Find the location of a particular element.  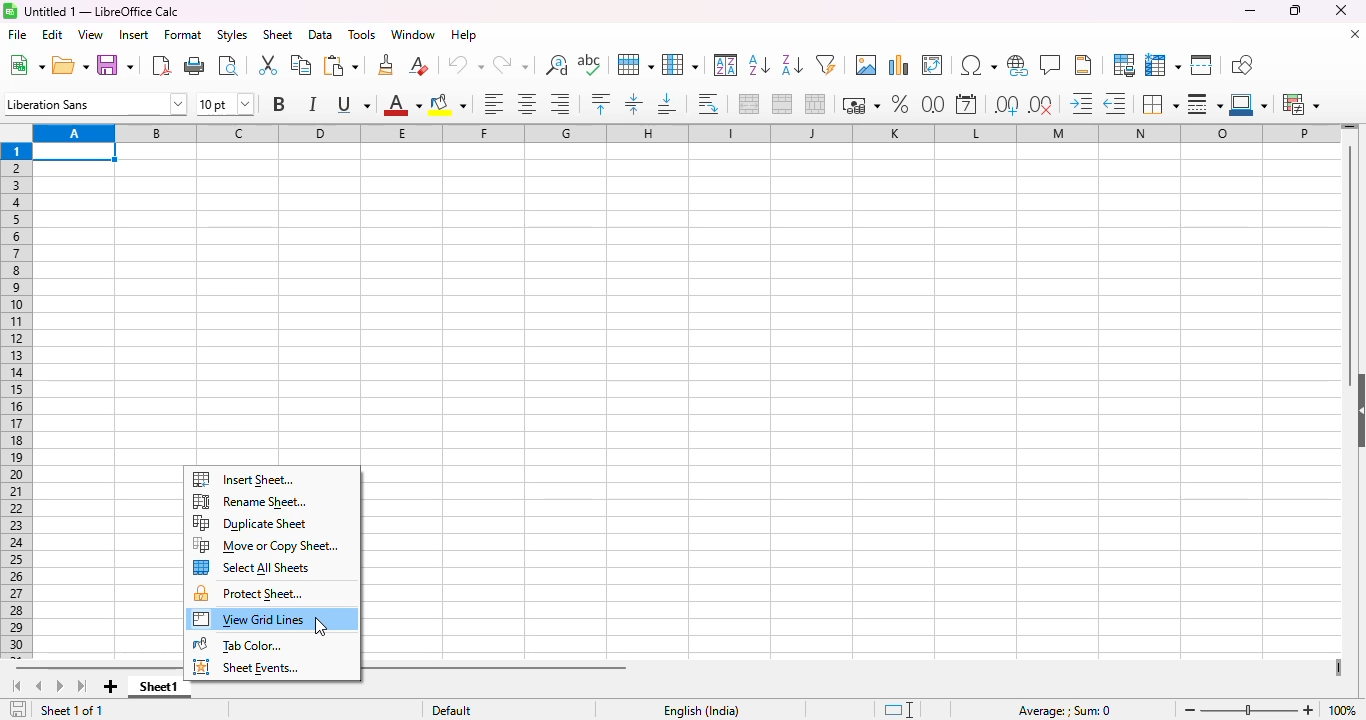

sort descending is located at coordinates (793, 65).